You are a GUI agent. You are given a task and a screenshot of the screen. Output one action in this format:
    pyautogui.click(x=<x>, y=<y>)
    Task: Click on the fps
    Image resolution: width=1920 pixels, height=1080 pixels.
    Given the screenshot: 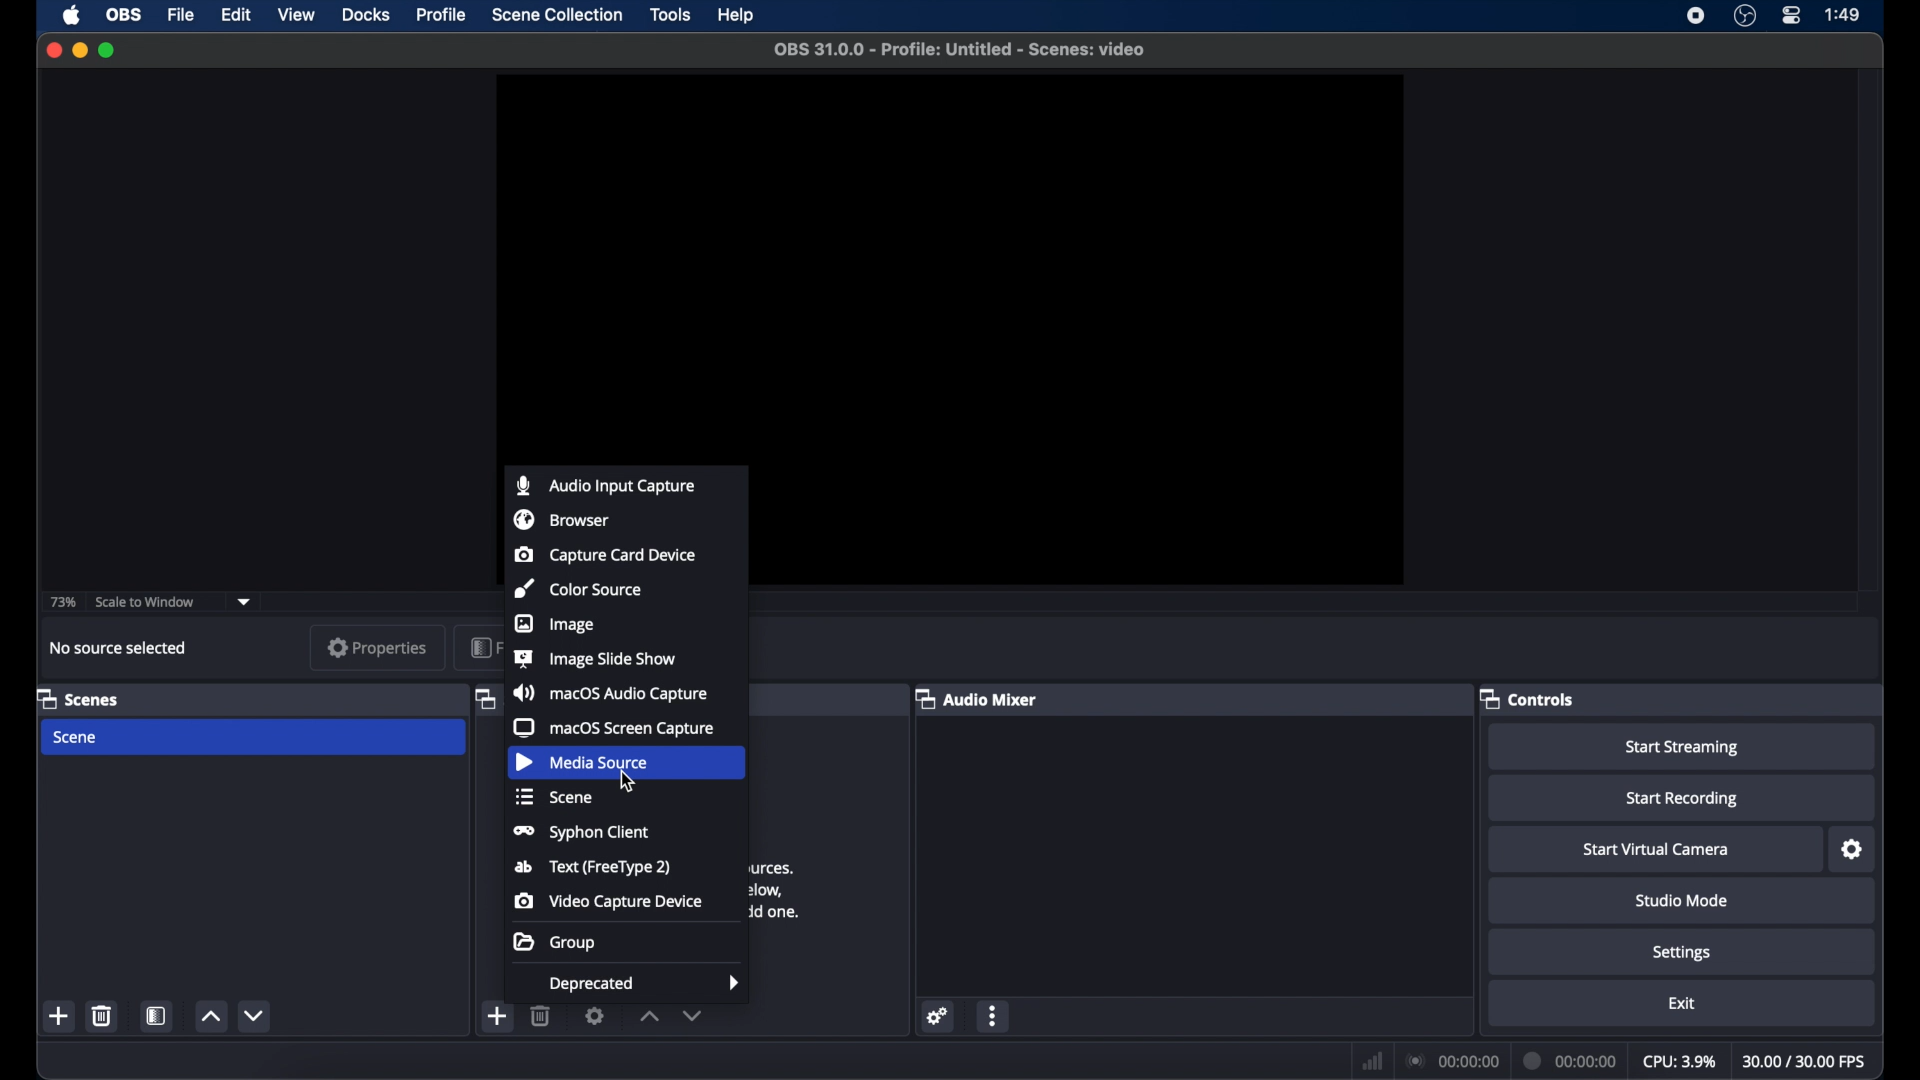 What is the action you would take?
    pyautogui.click(x=1804, y=1062)
    